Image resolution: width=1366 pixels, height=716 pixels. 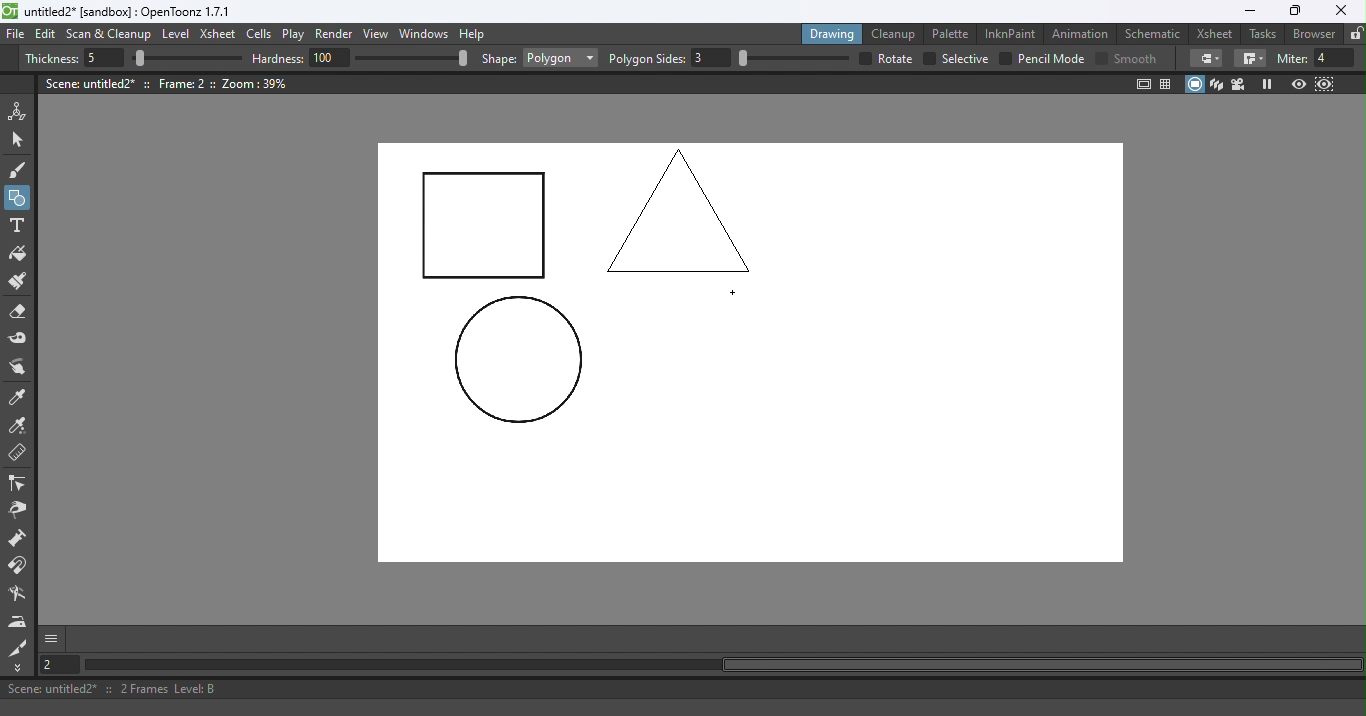 I want to click on More options, so click(x=51, y=638).